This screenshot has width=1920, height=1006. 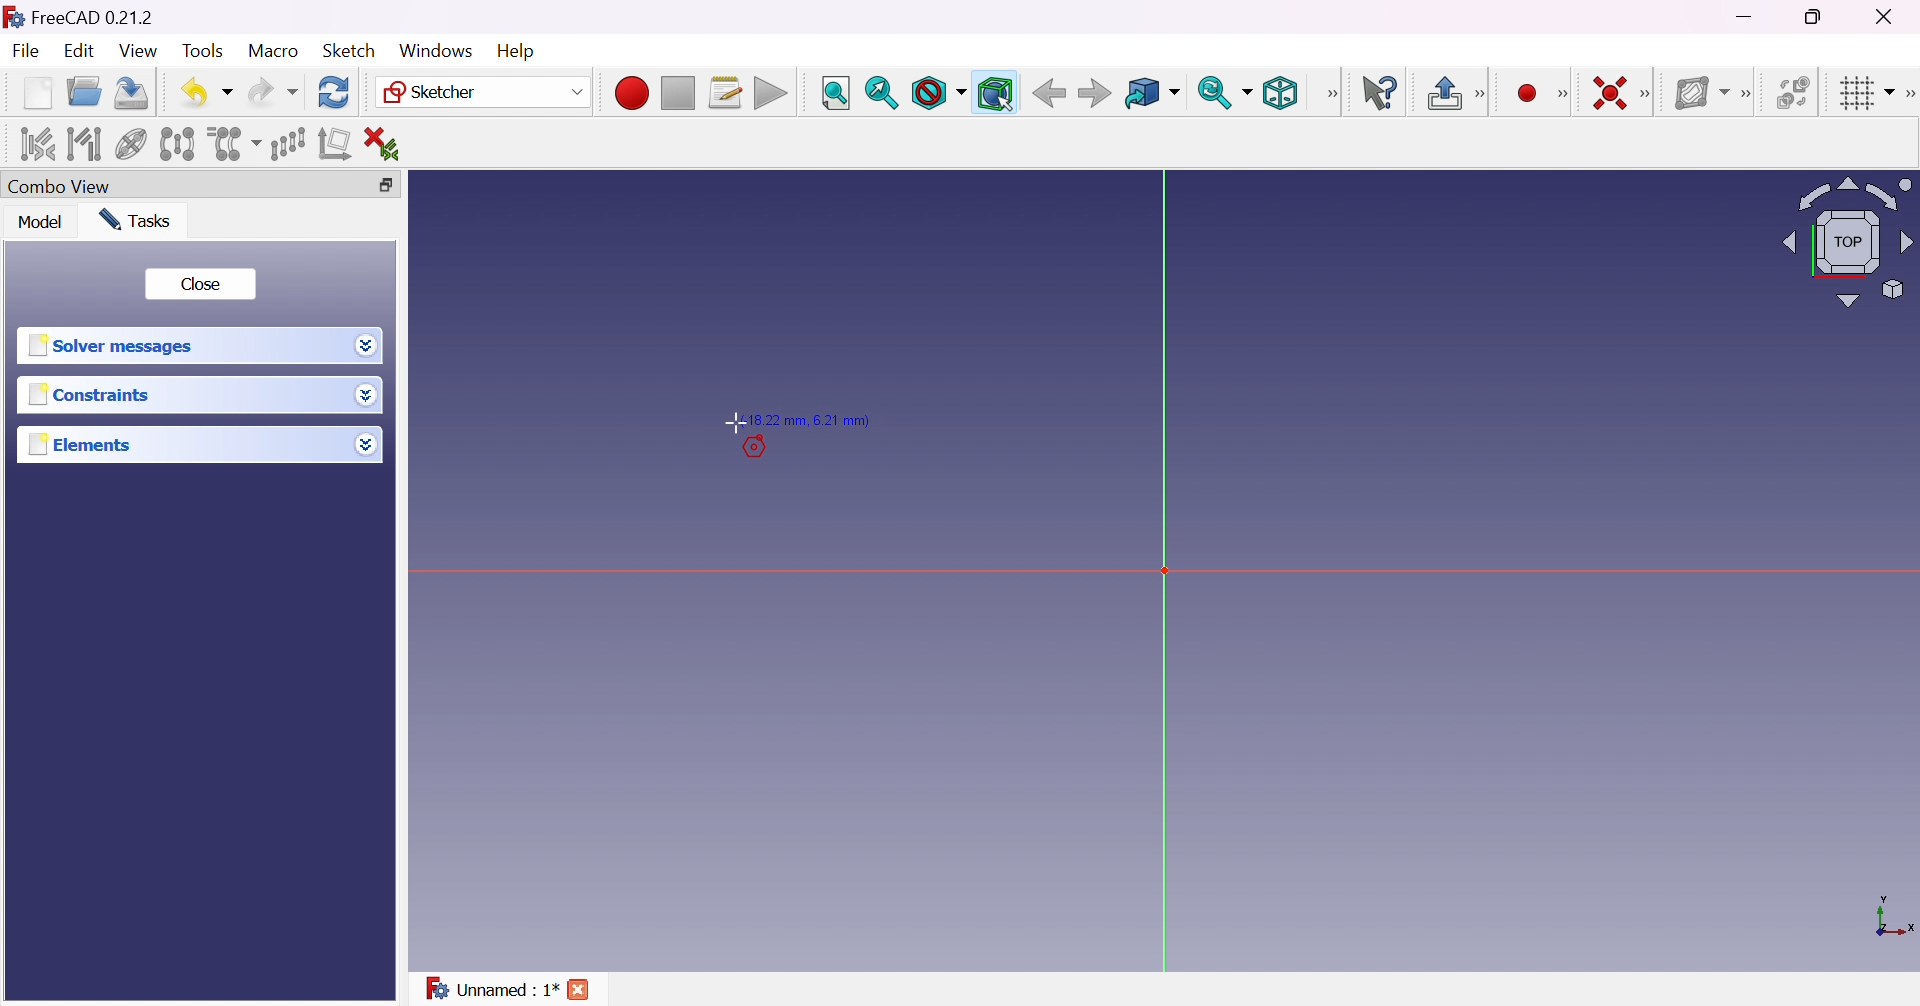 What do you see at coordinates (139, 221) in the screenshot?
I see `Tasks` at bounding box center [139, 221].